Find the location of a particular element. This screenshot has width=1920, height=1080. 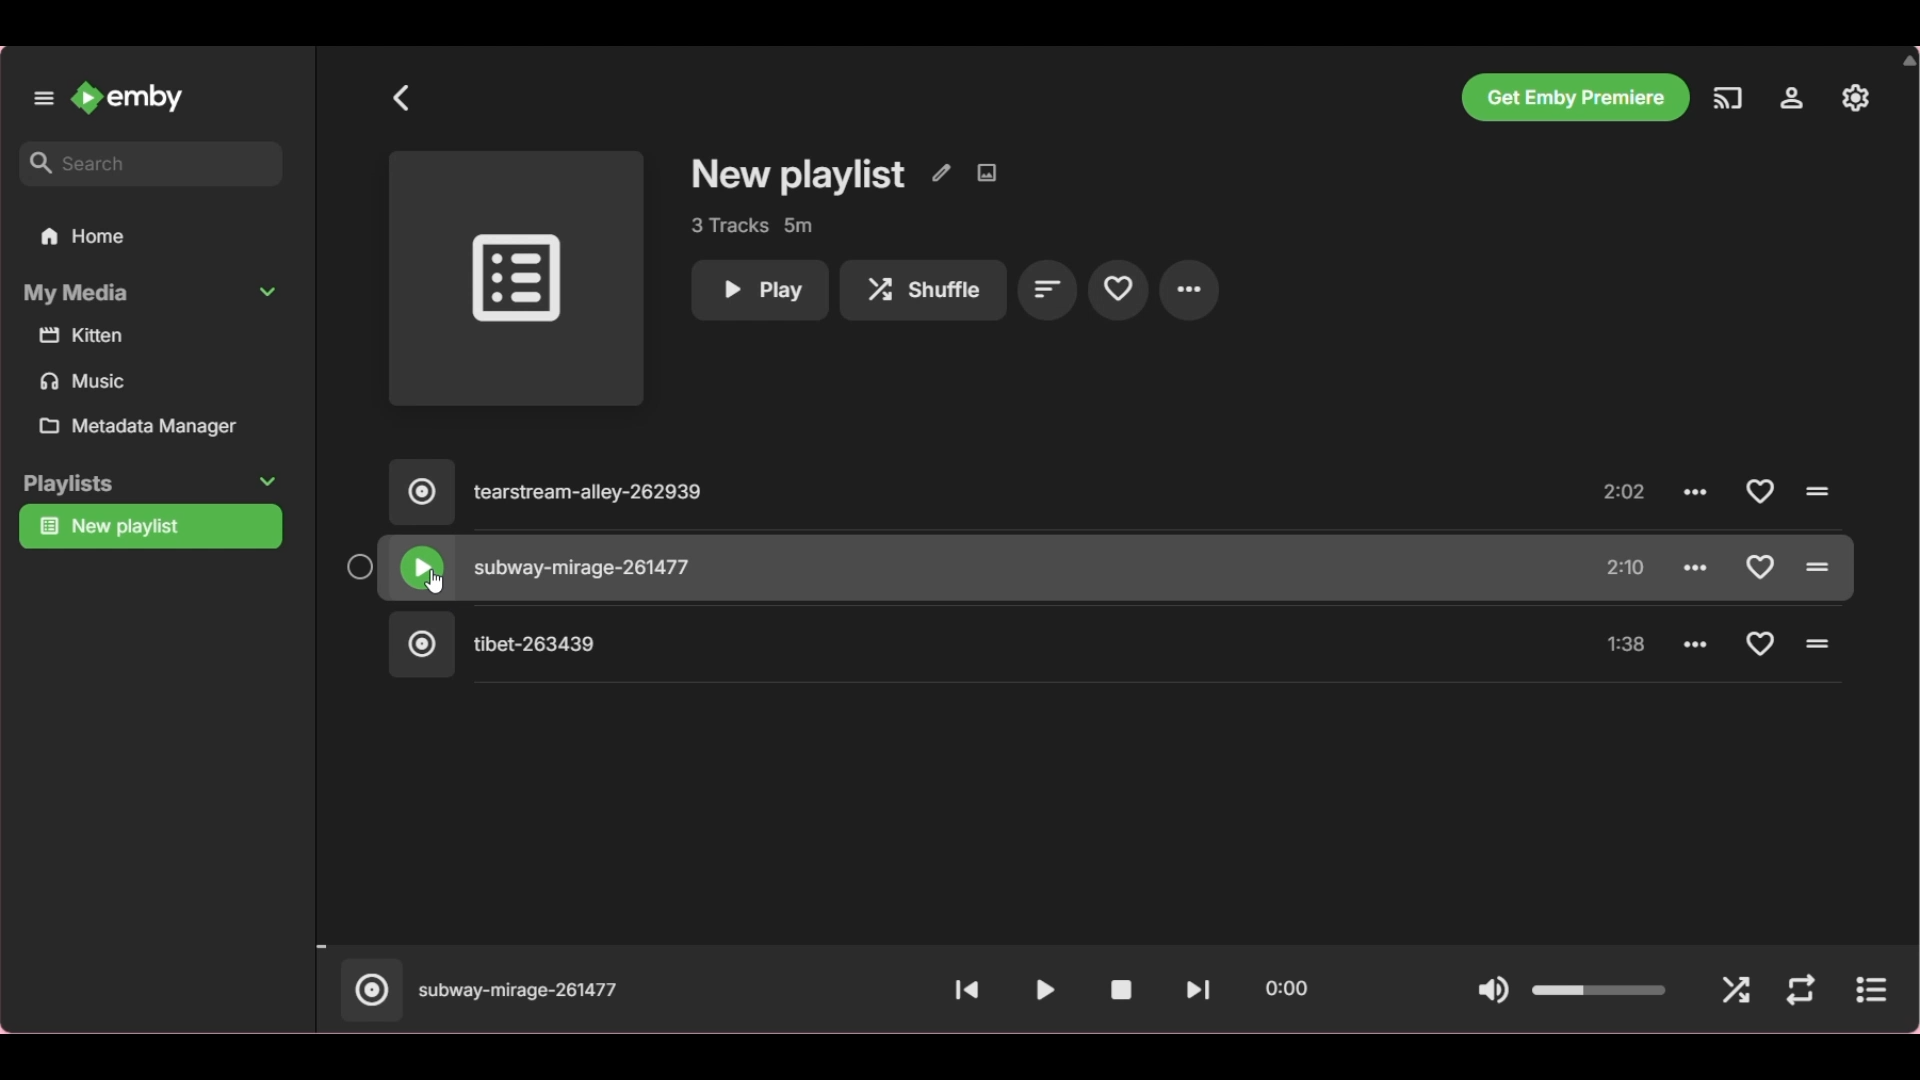

Play is located at coordinates (1045, 990).